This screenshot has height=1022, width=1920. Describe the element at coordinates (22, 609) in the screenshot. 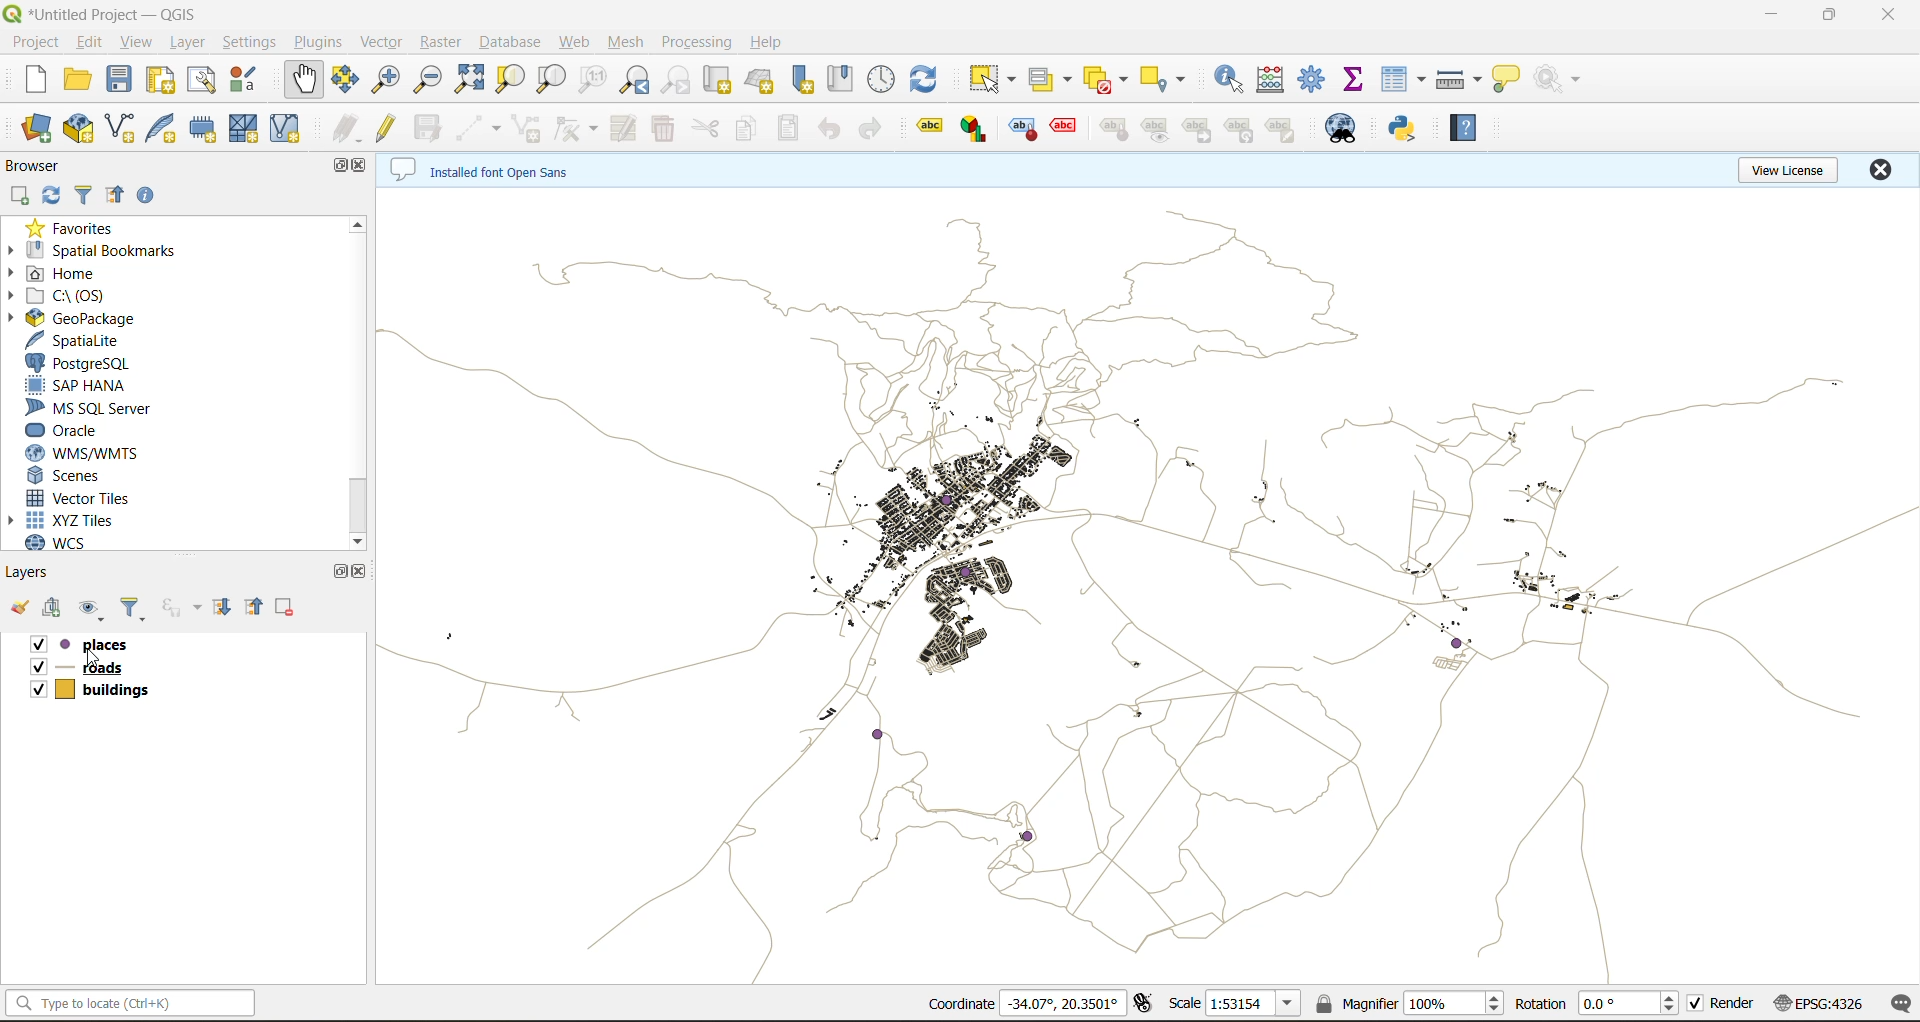

I see `open` at that location.